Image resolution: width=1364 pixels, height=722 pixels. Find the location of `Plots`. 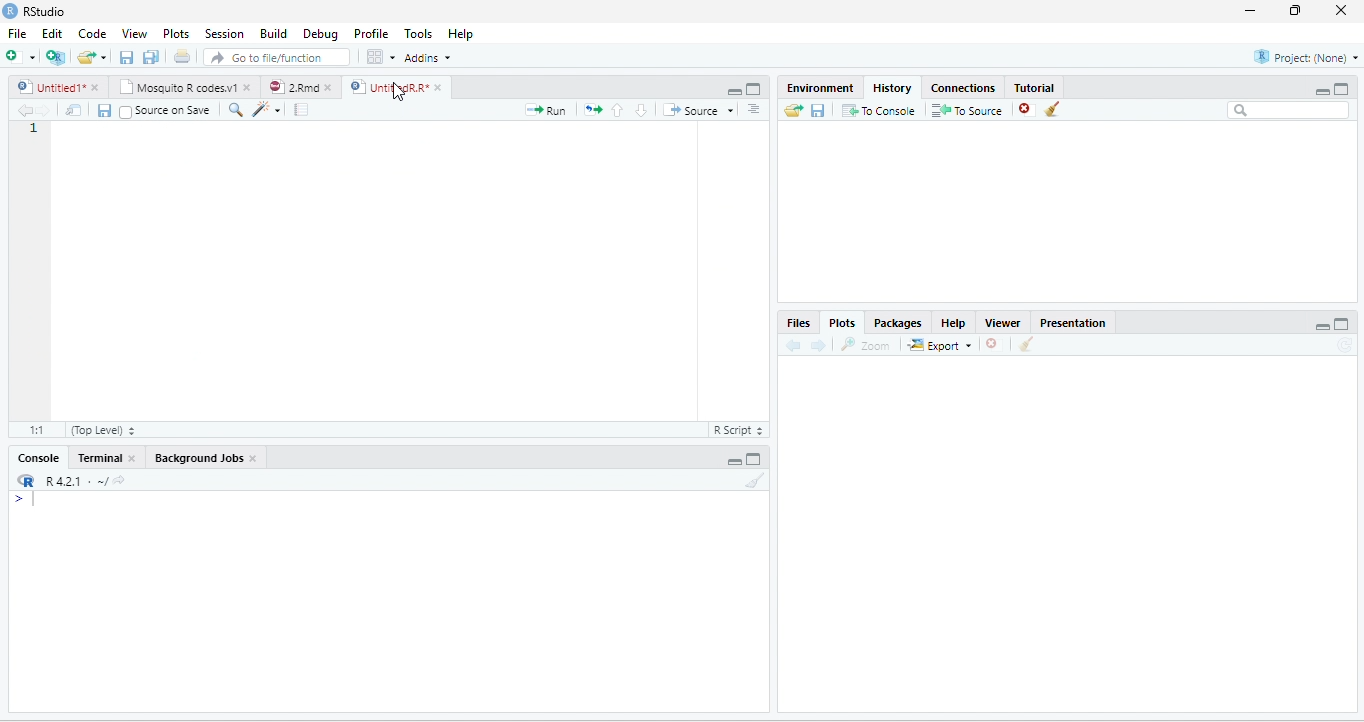

Plots is located at coordinates (176, 33).